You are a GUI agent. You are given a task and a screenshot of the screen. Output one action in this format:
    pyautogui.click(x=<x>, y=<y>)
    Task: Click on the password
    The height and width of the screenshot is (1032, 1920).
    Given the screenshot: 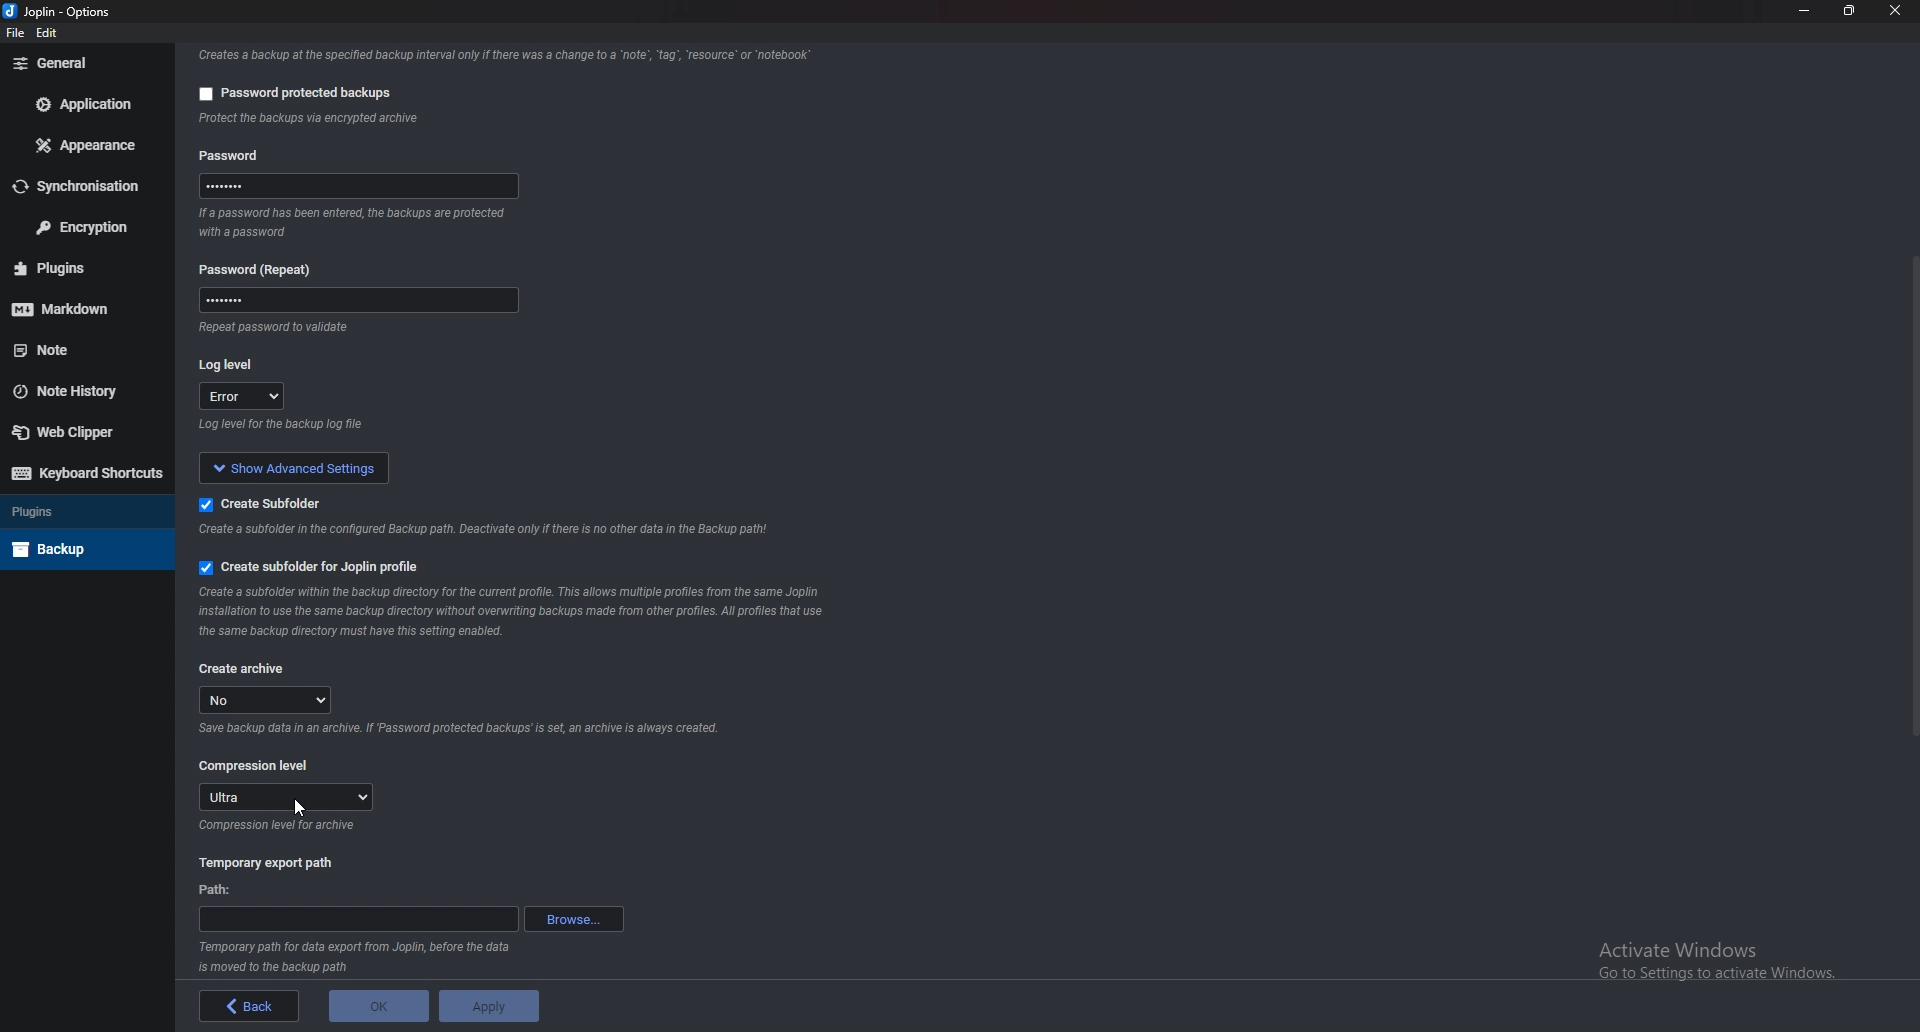 What is the action you would take?
    pyautogui.click(x=364, y=186)
    